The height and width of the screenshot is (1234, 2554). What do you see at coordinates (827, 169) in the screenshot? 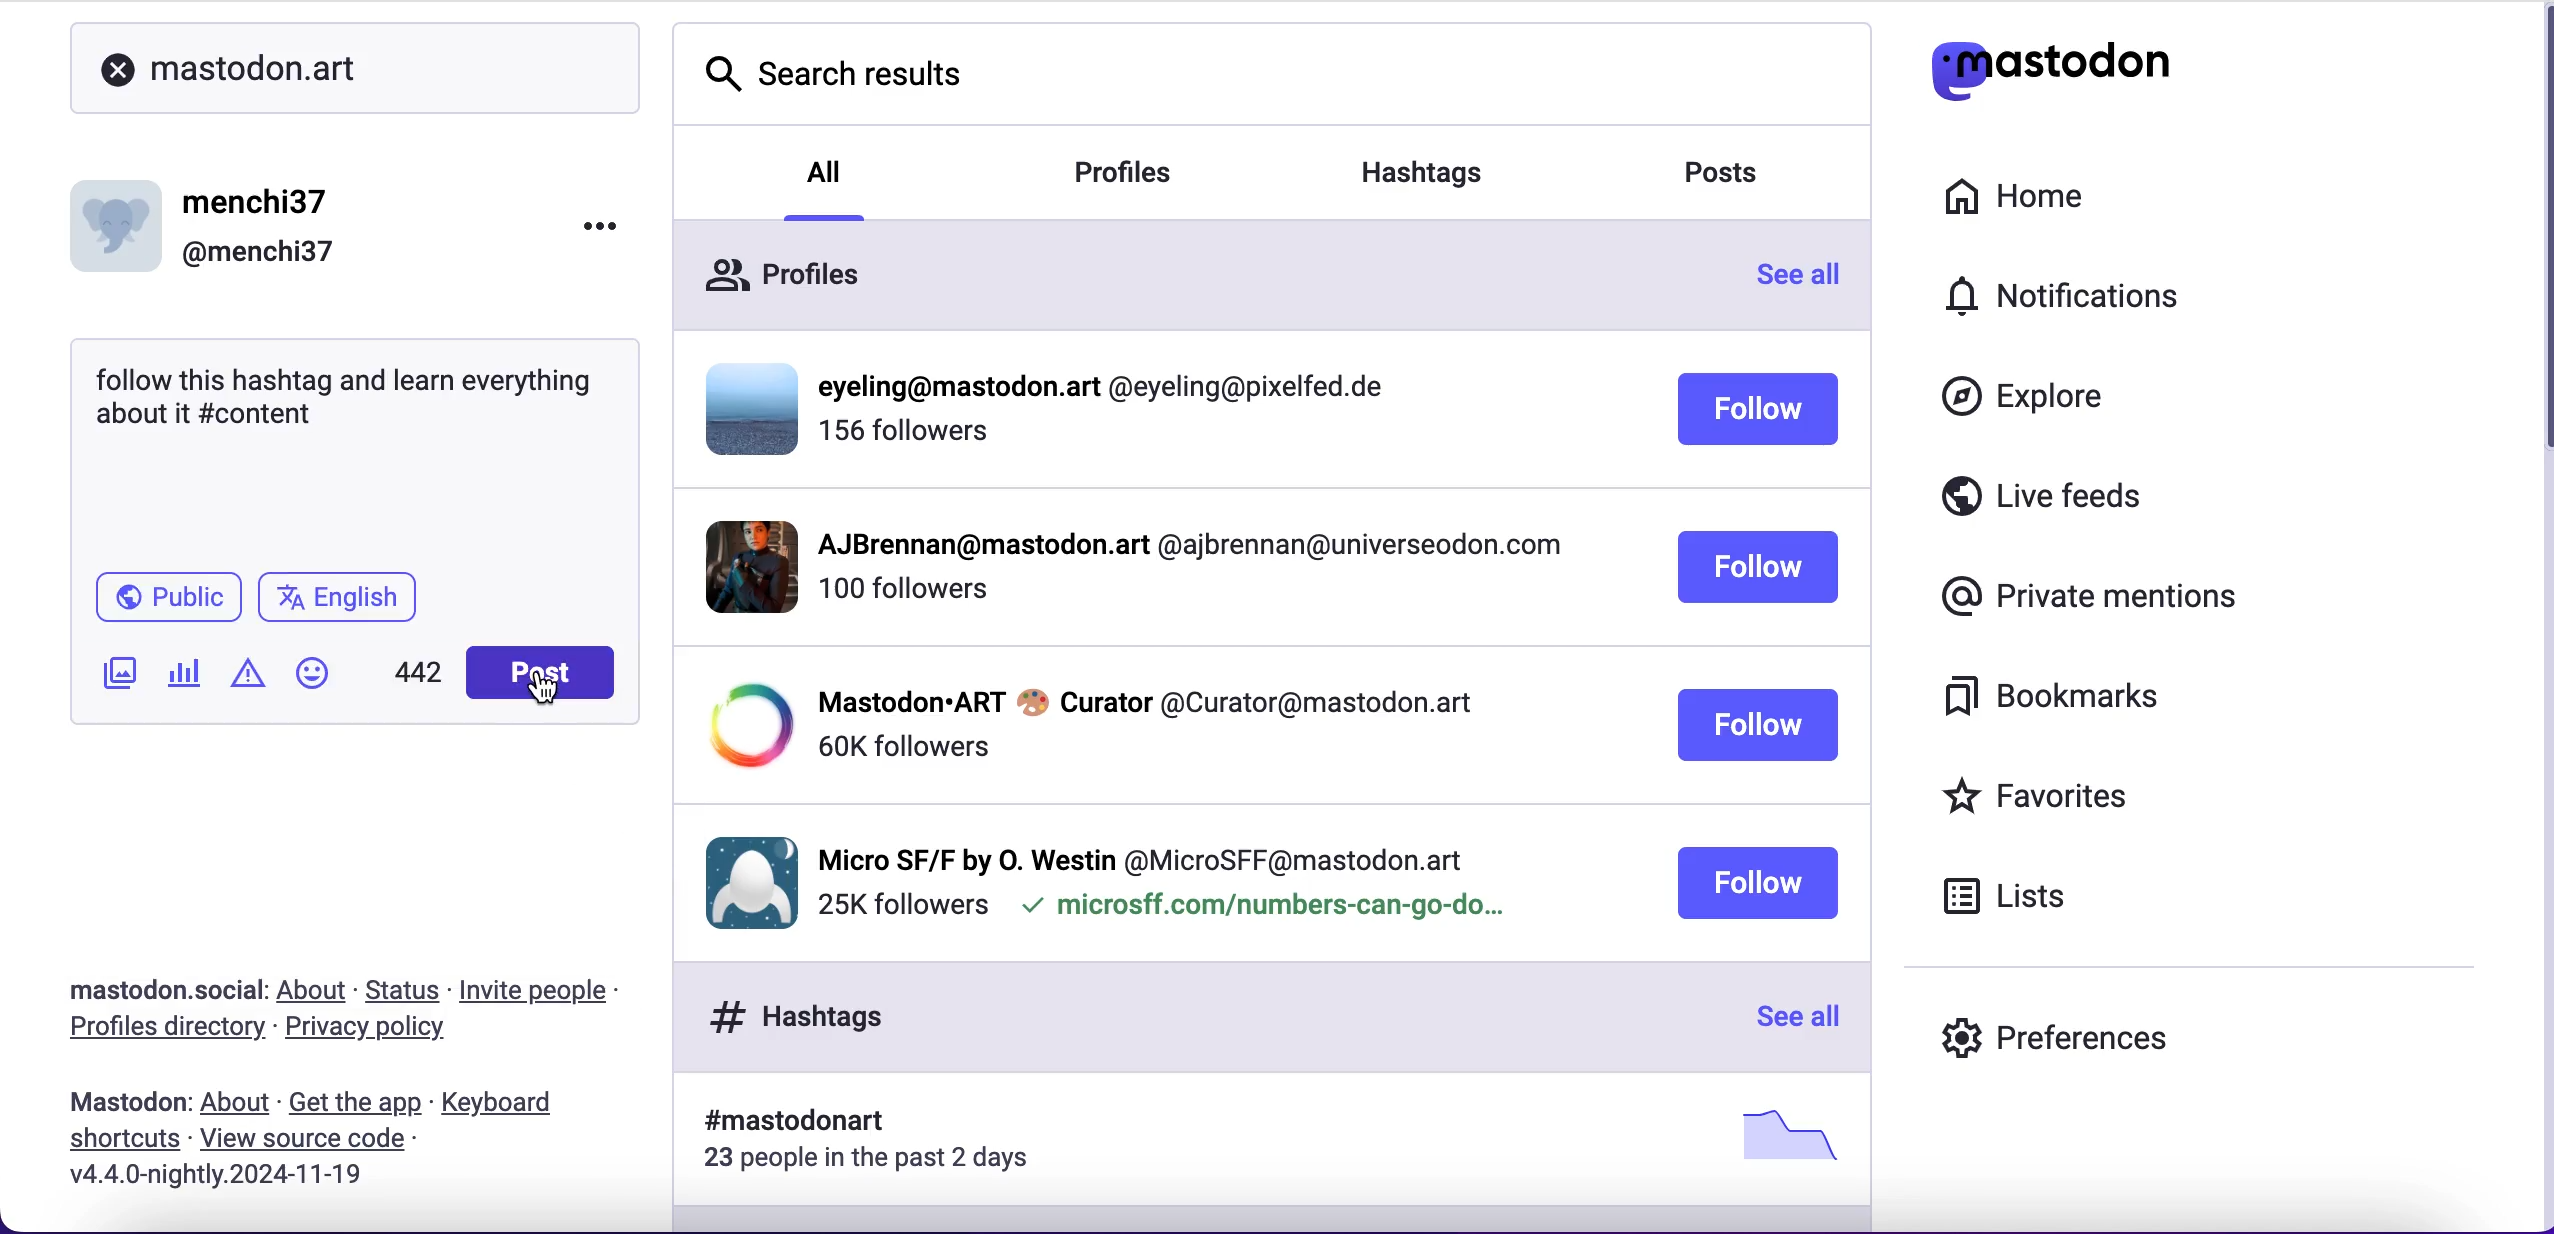
I see `all` at bounding box center [827, 169].